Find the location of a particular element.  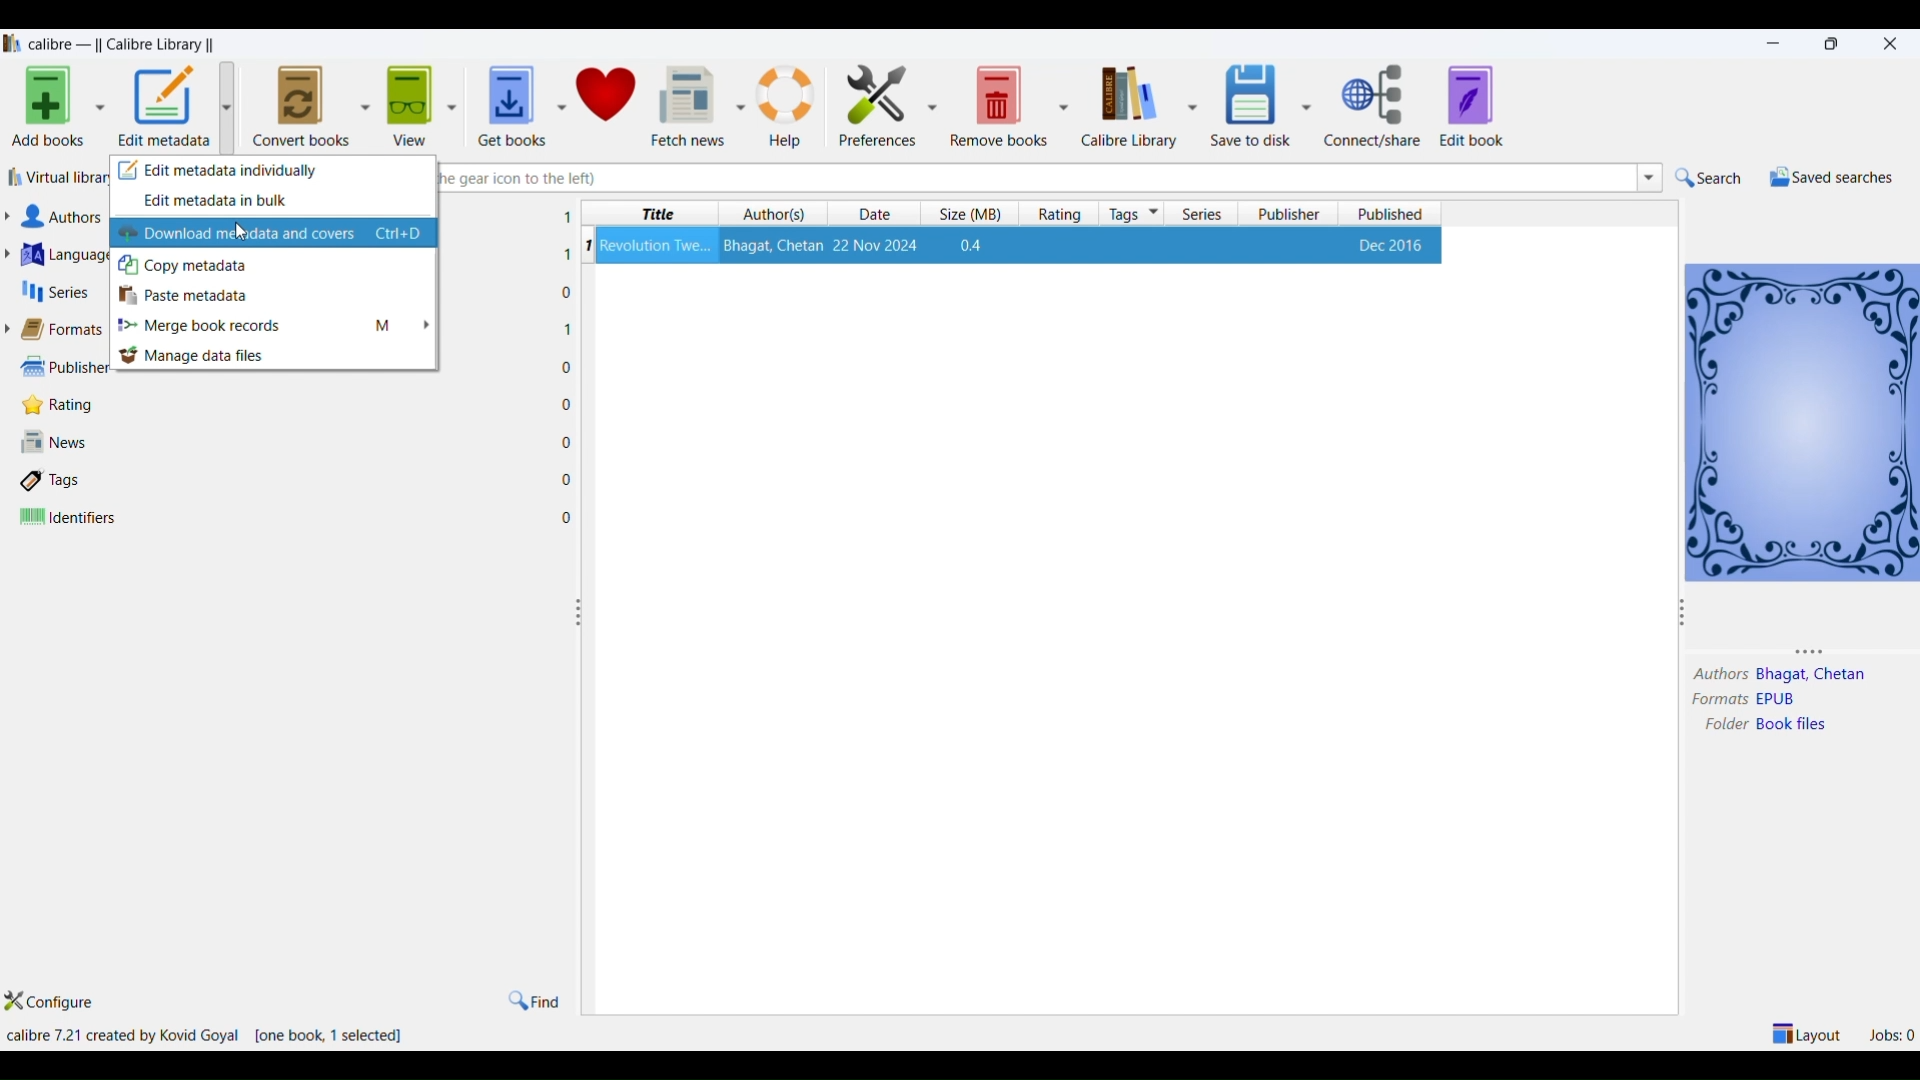

convert books options dropdown button is located at coordinates (363, 102).